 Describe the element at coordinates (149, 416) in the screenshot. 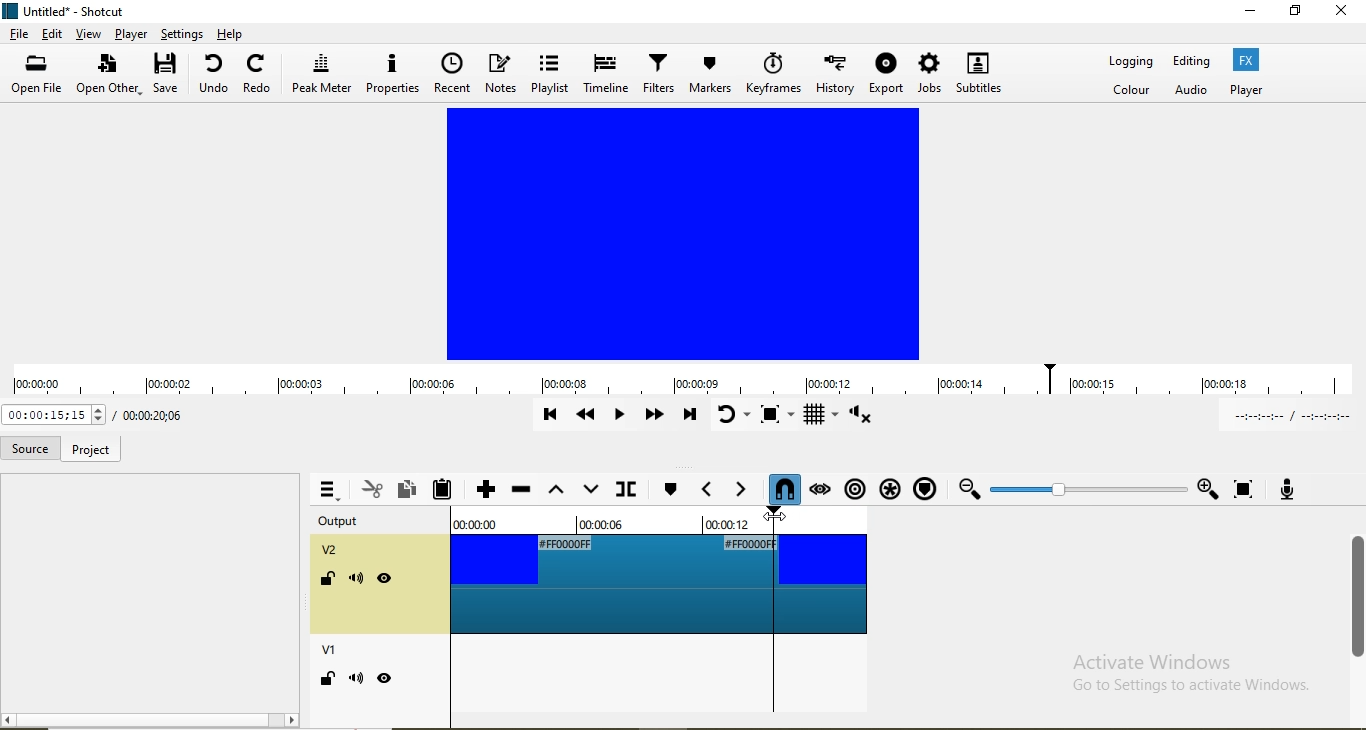

I see `Current position` at that location.